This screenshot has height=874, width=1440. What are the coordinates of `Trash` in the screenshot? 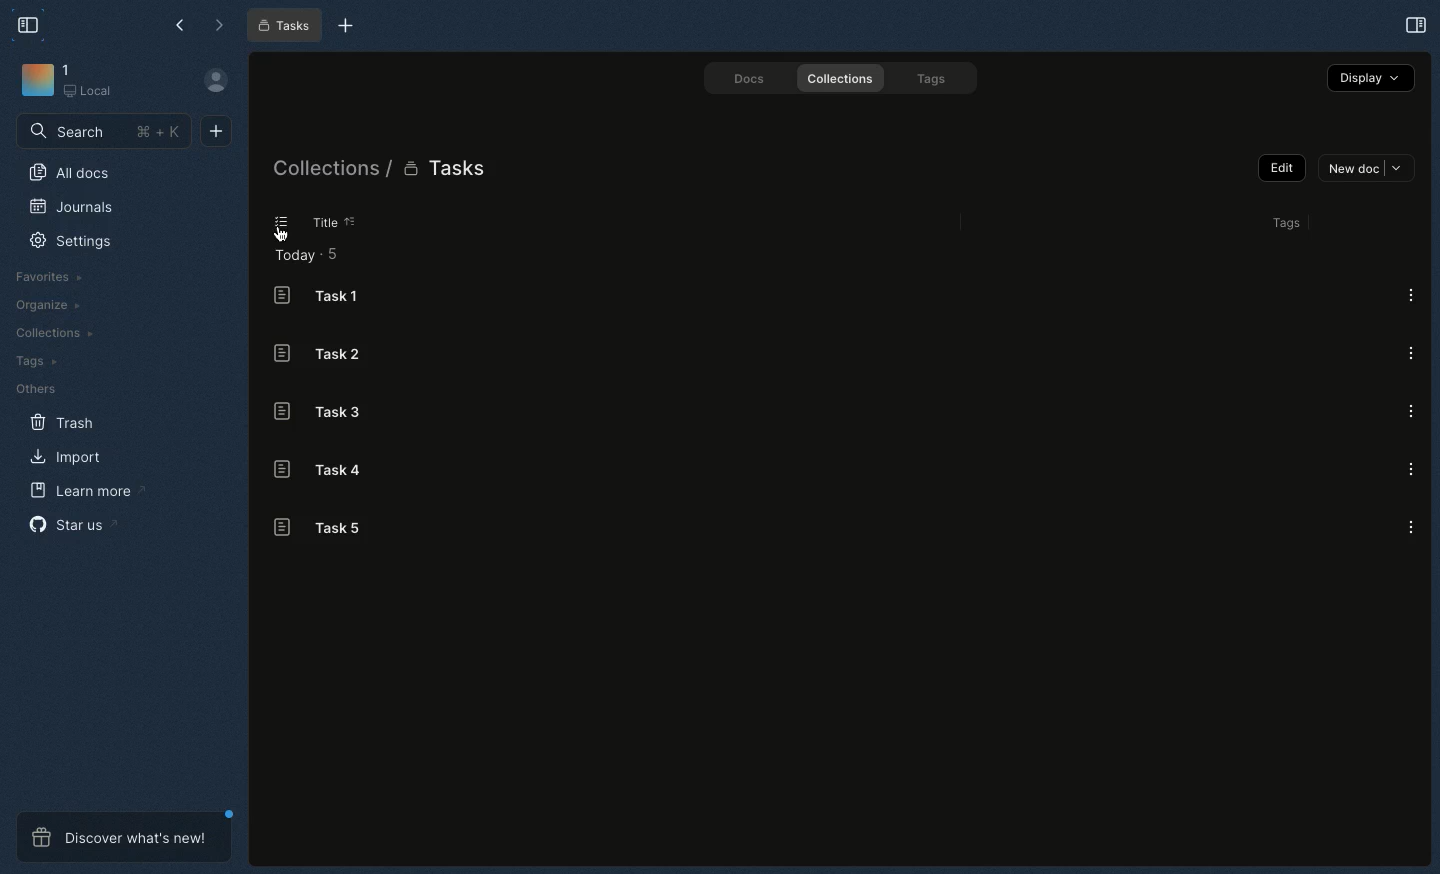 It's located at (61, 421).